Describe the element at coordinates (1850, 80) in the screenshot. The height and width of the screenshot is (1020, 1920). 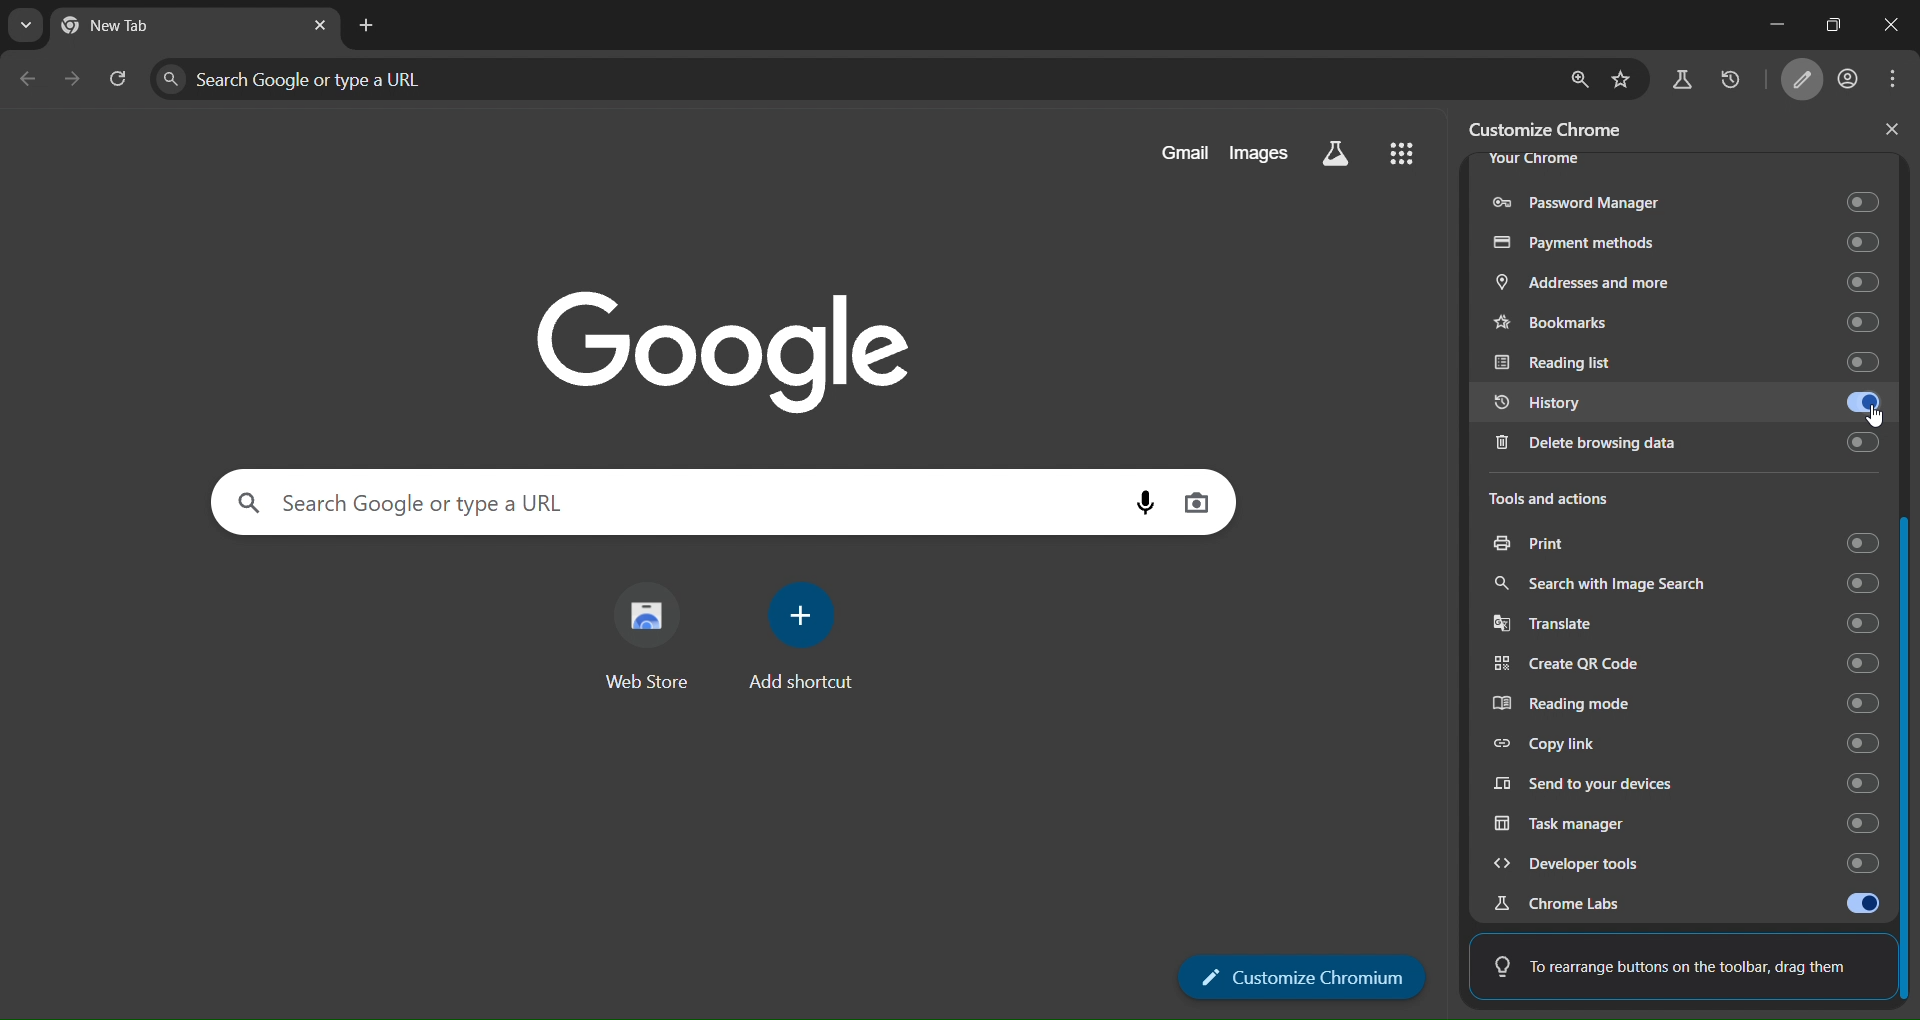
I see `account` at that location.